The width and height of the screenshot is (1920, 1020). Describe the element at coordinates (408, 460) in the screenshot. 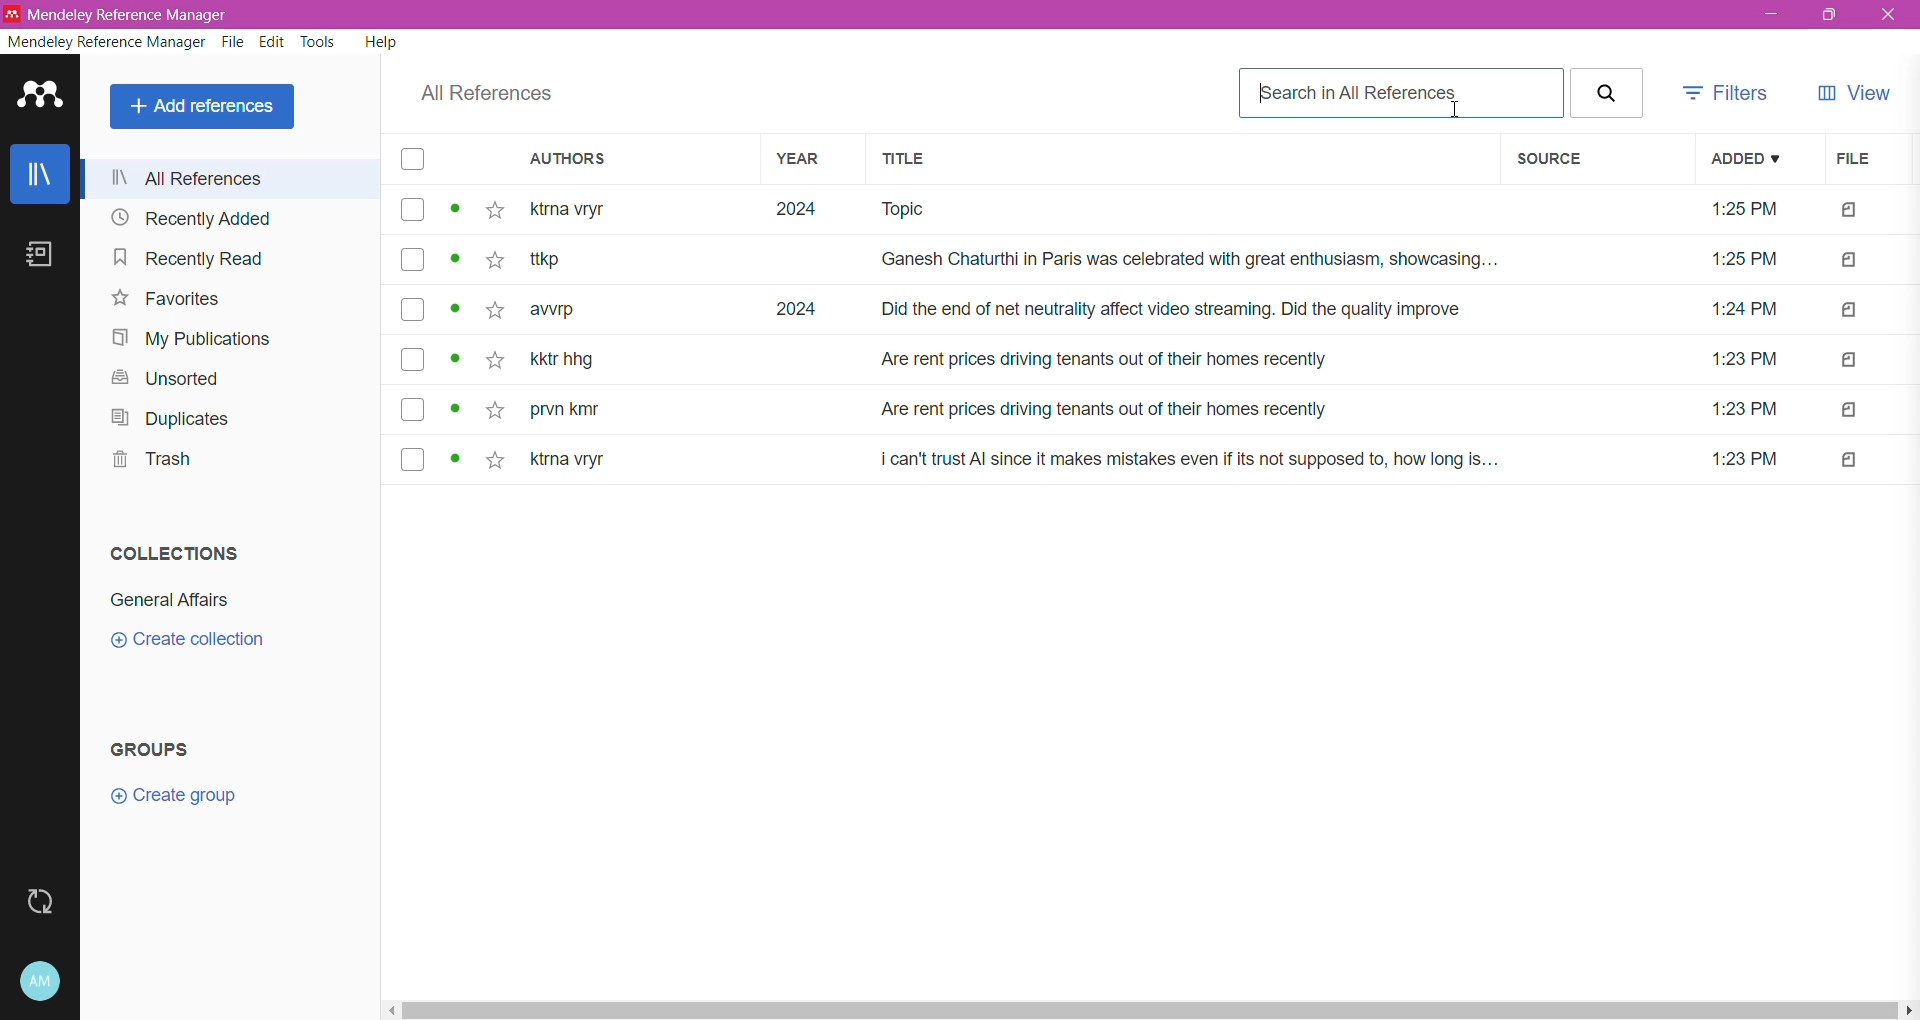

I see `select file` at that location.